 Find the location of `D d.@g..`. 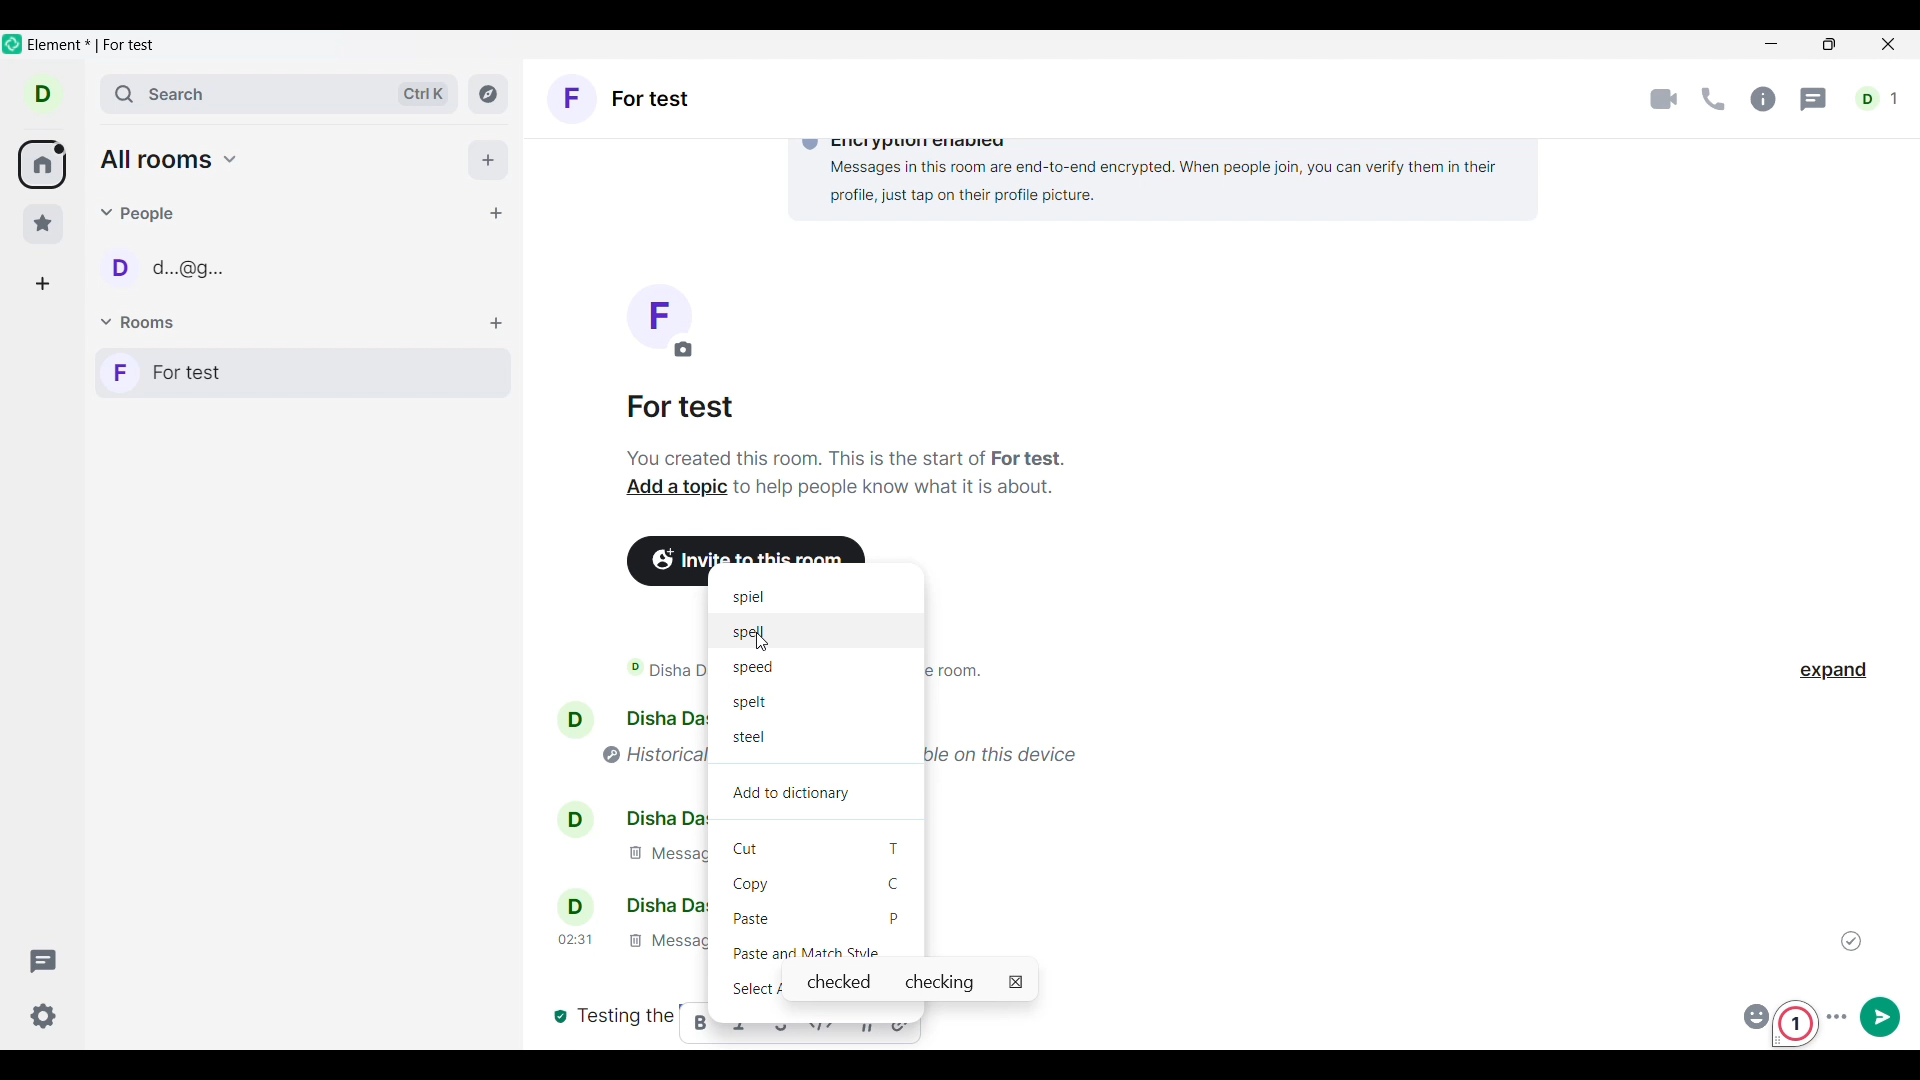

D d.@g.. is located at coordinates (181, 275).